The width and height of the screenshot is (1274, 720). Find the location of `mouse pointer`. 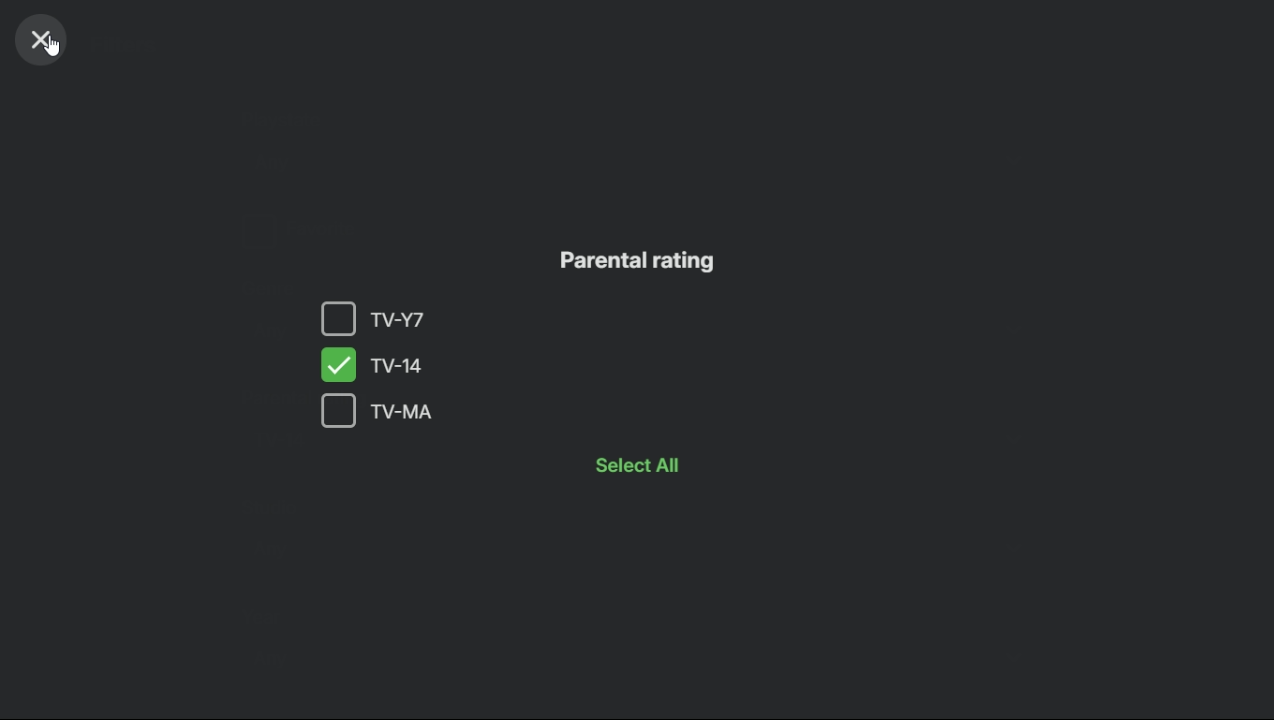

mouse pointer is located at coordinates (54, 49).